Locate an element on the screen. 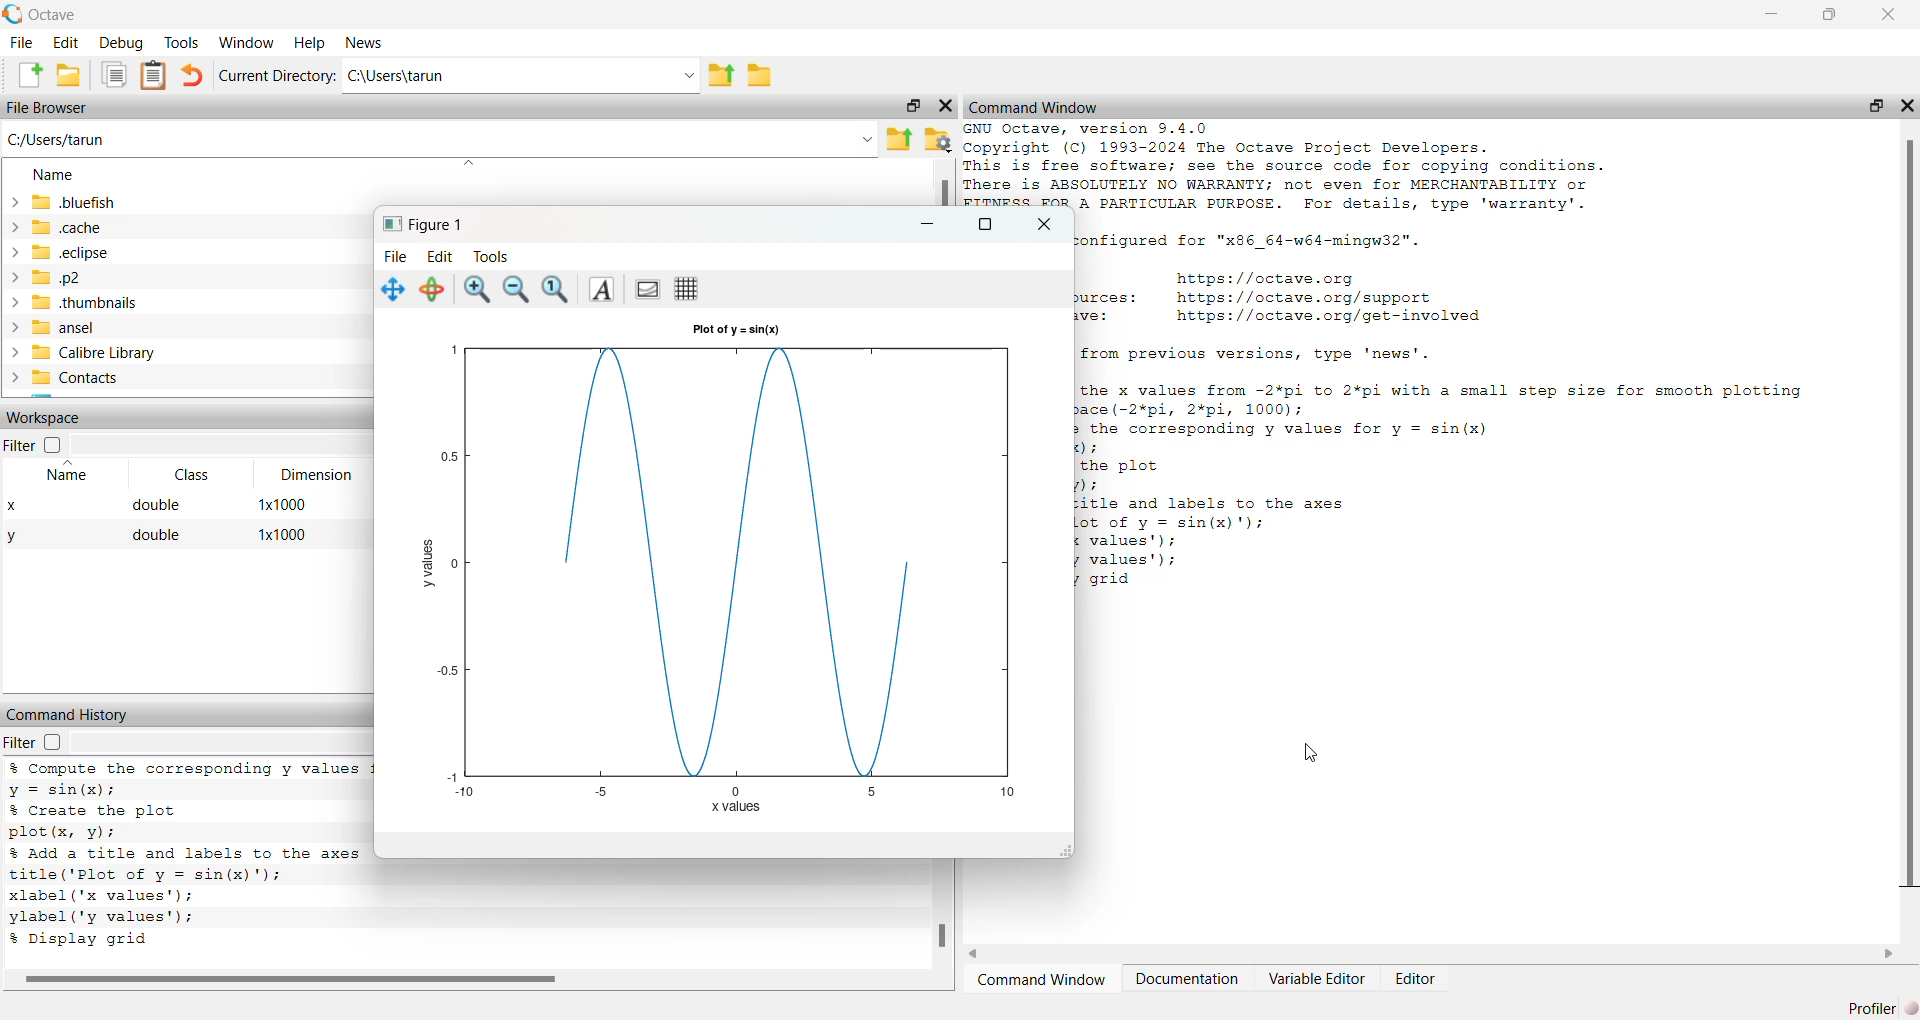  cursor is located at coordinates (1312, 753).